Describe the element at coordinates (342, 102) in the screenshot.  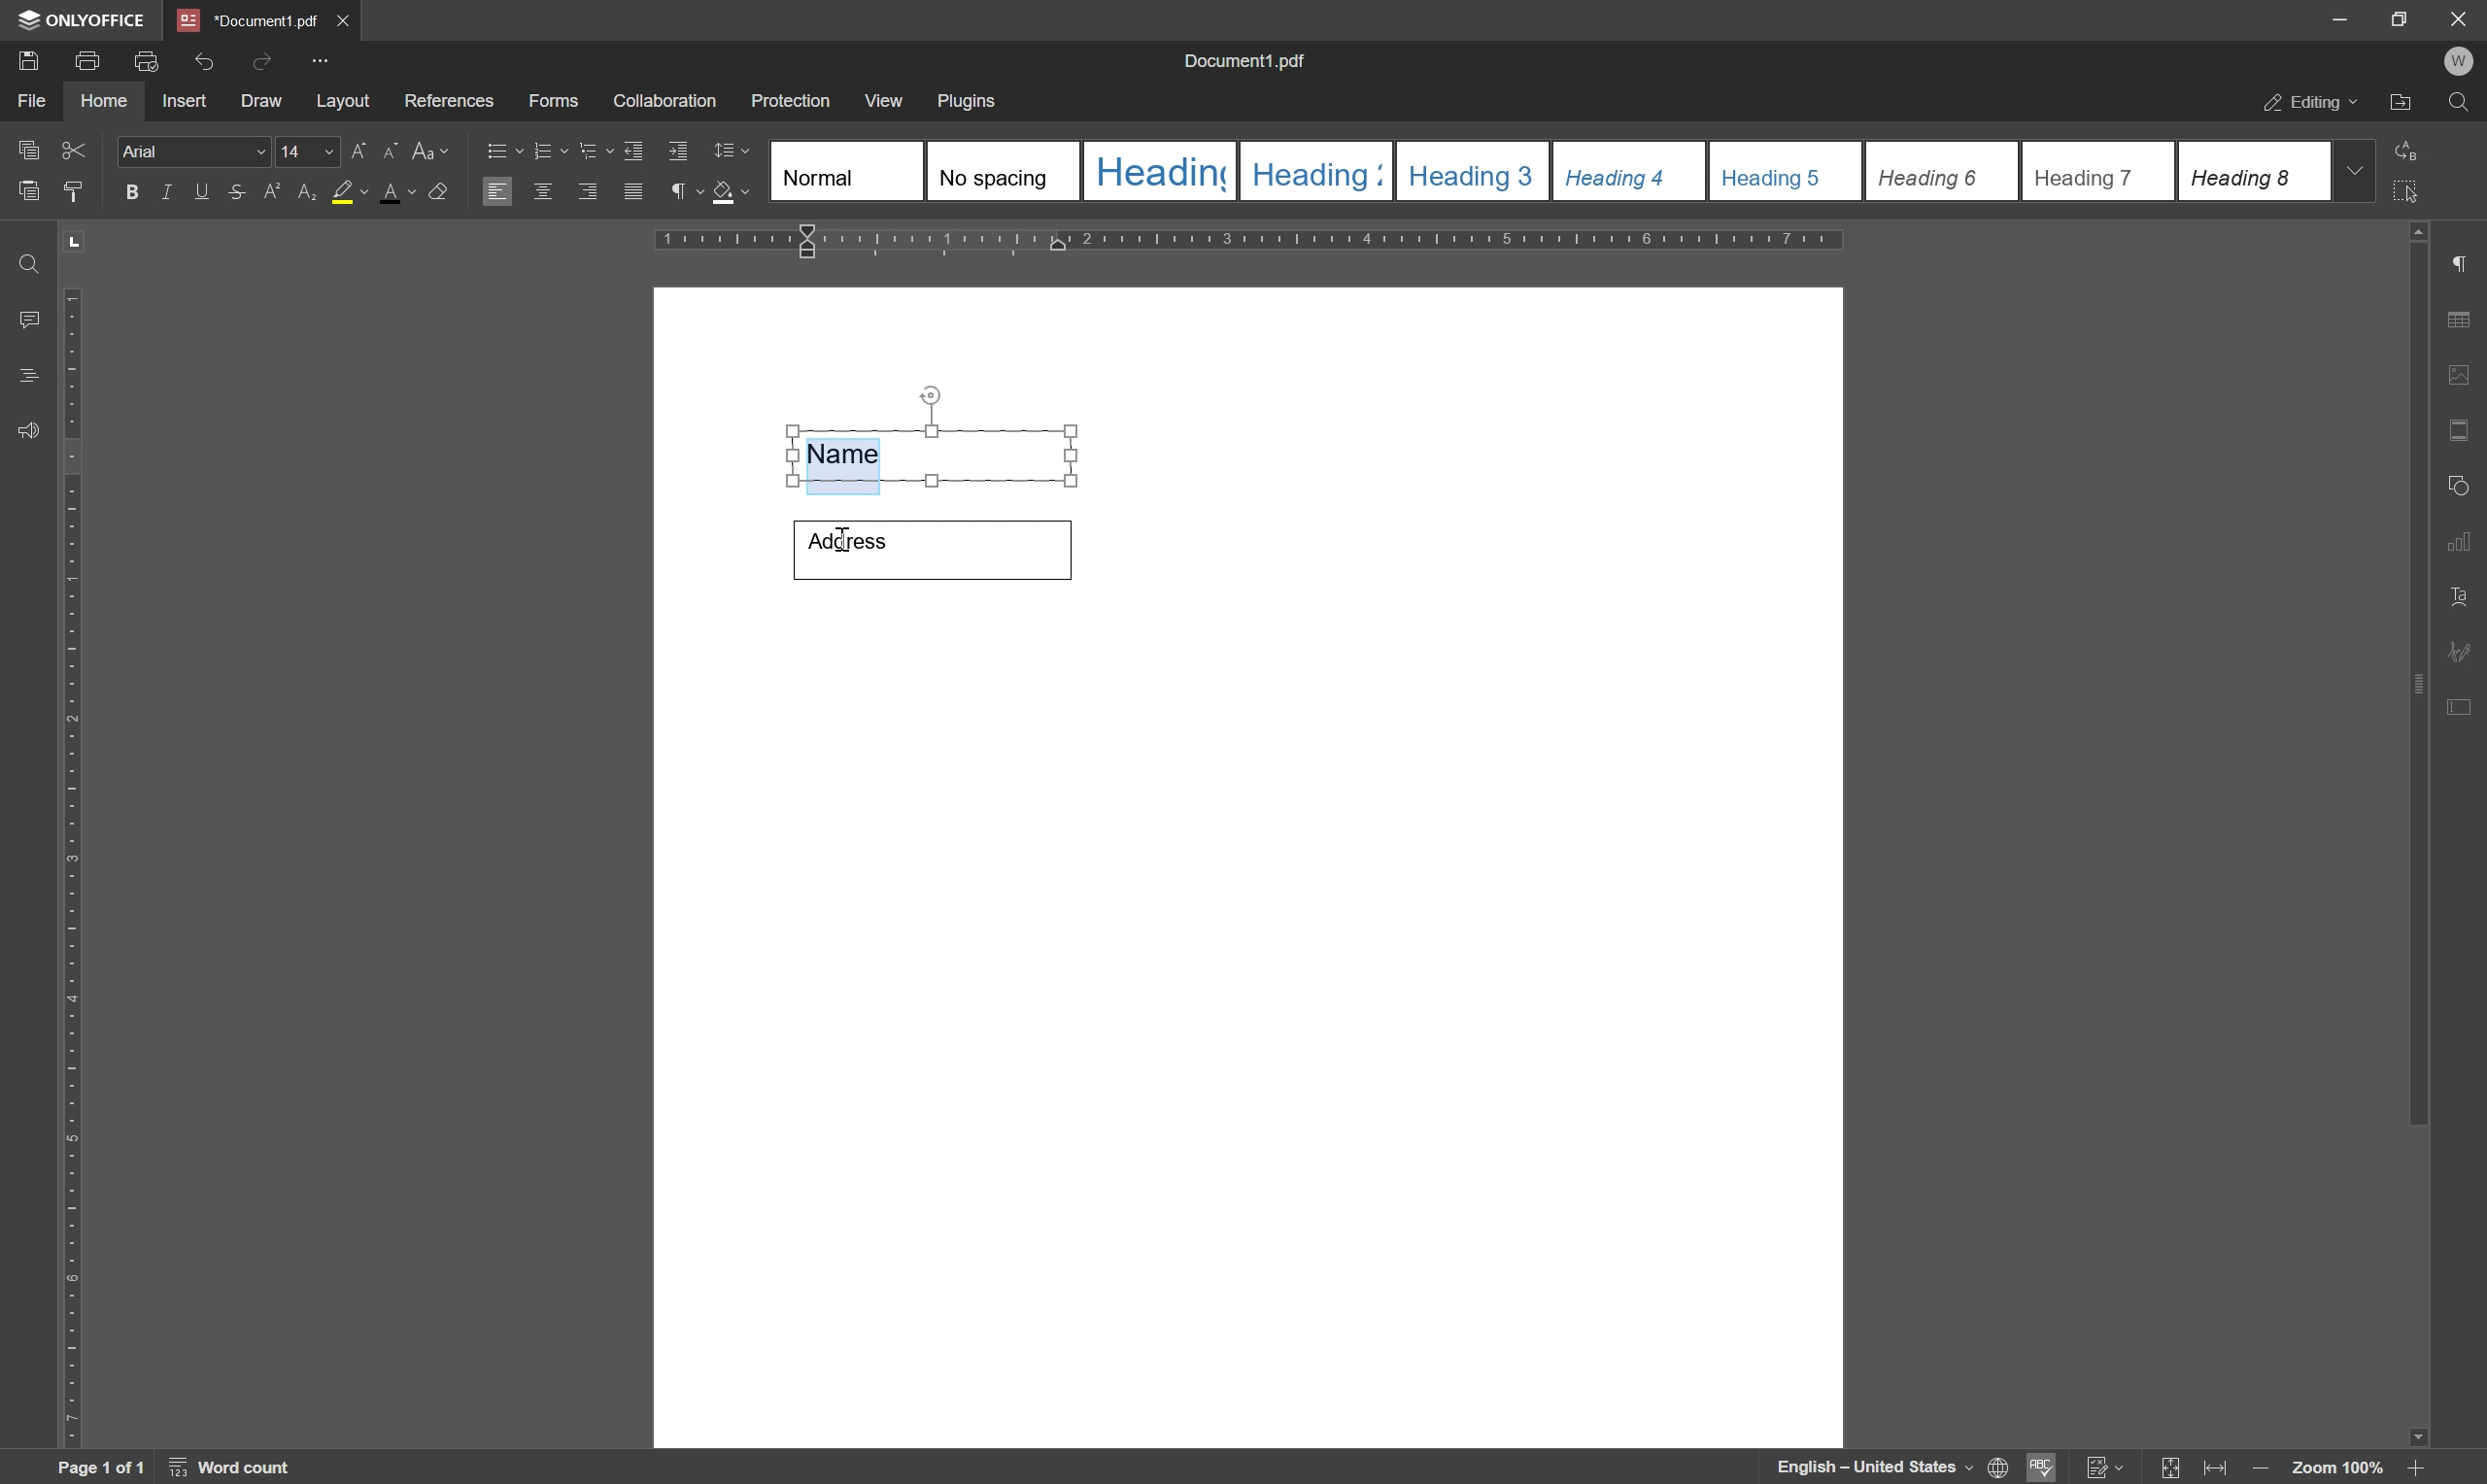
I see `layout` at that location.